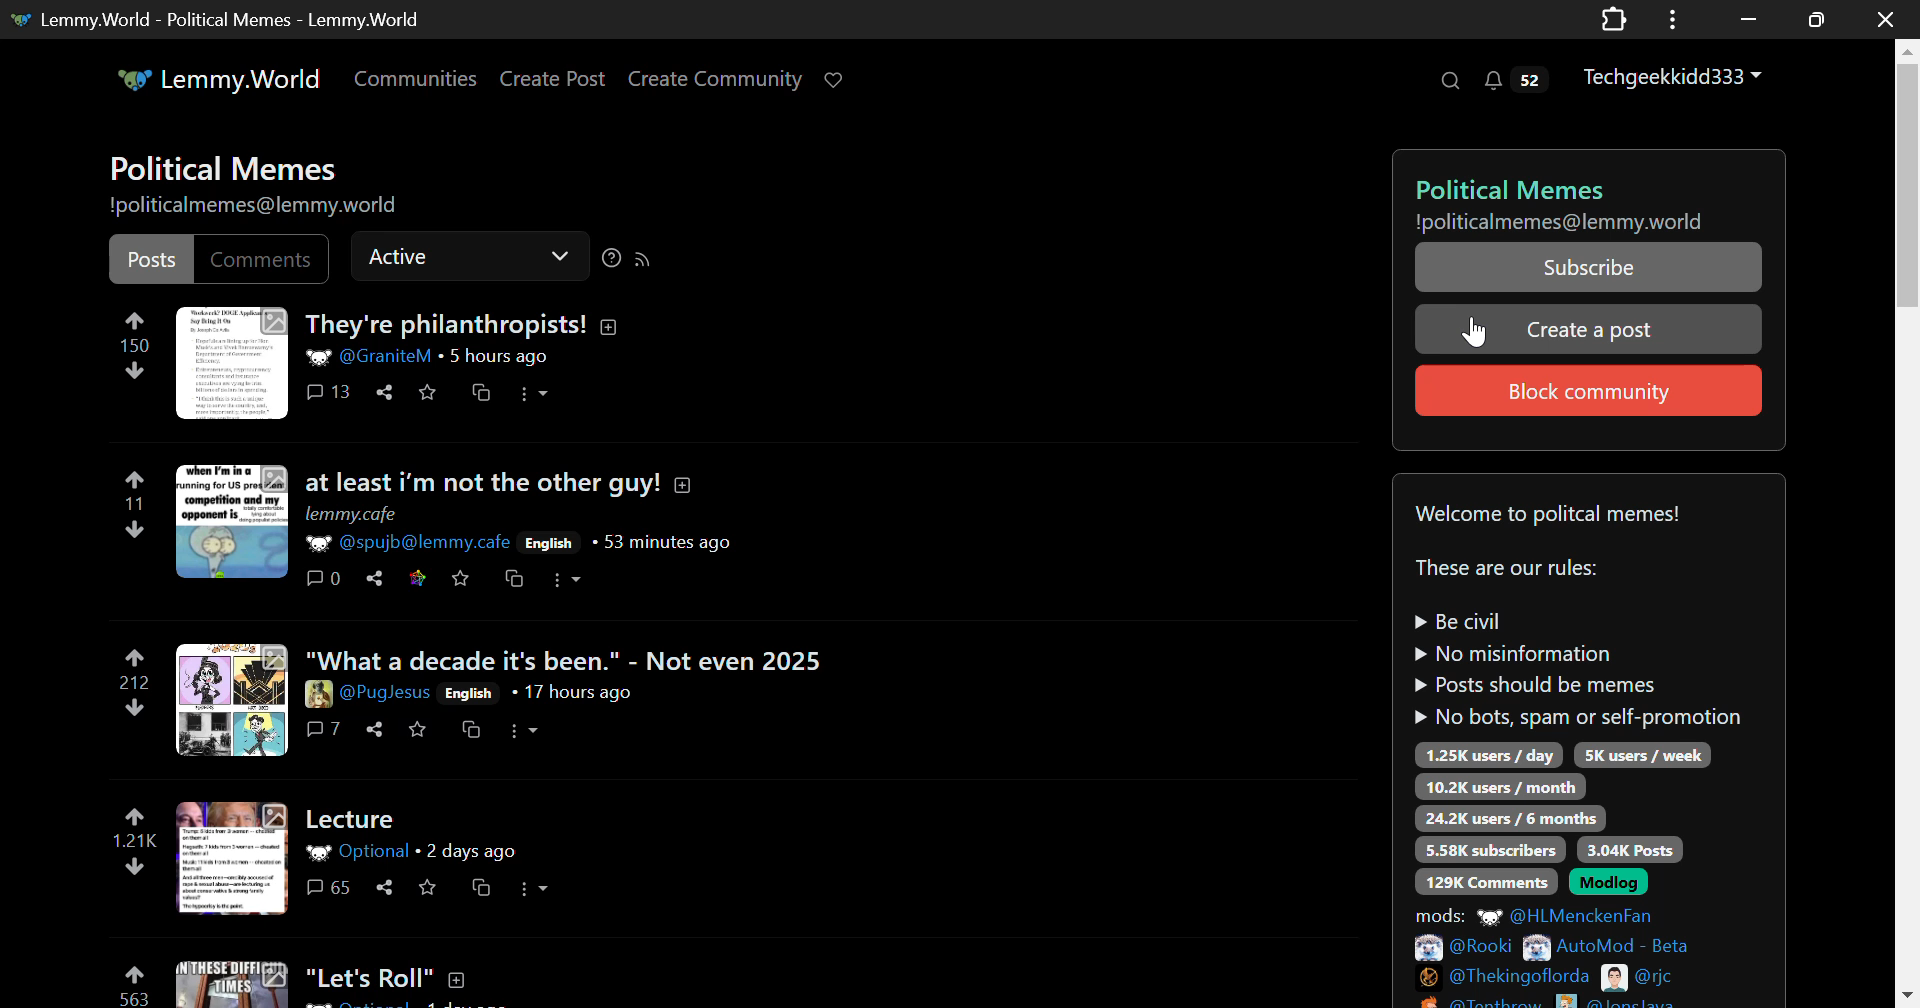 The height and width of the screenshot is (1008, 1920). What do you see at coordinates (152, 260) in the screenshot?
I see `Posts Filter Selected` at bounding box center [152, 260].